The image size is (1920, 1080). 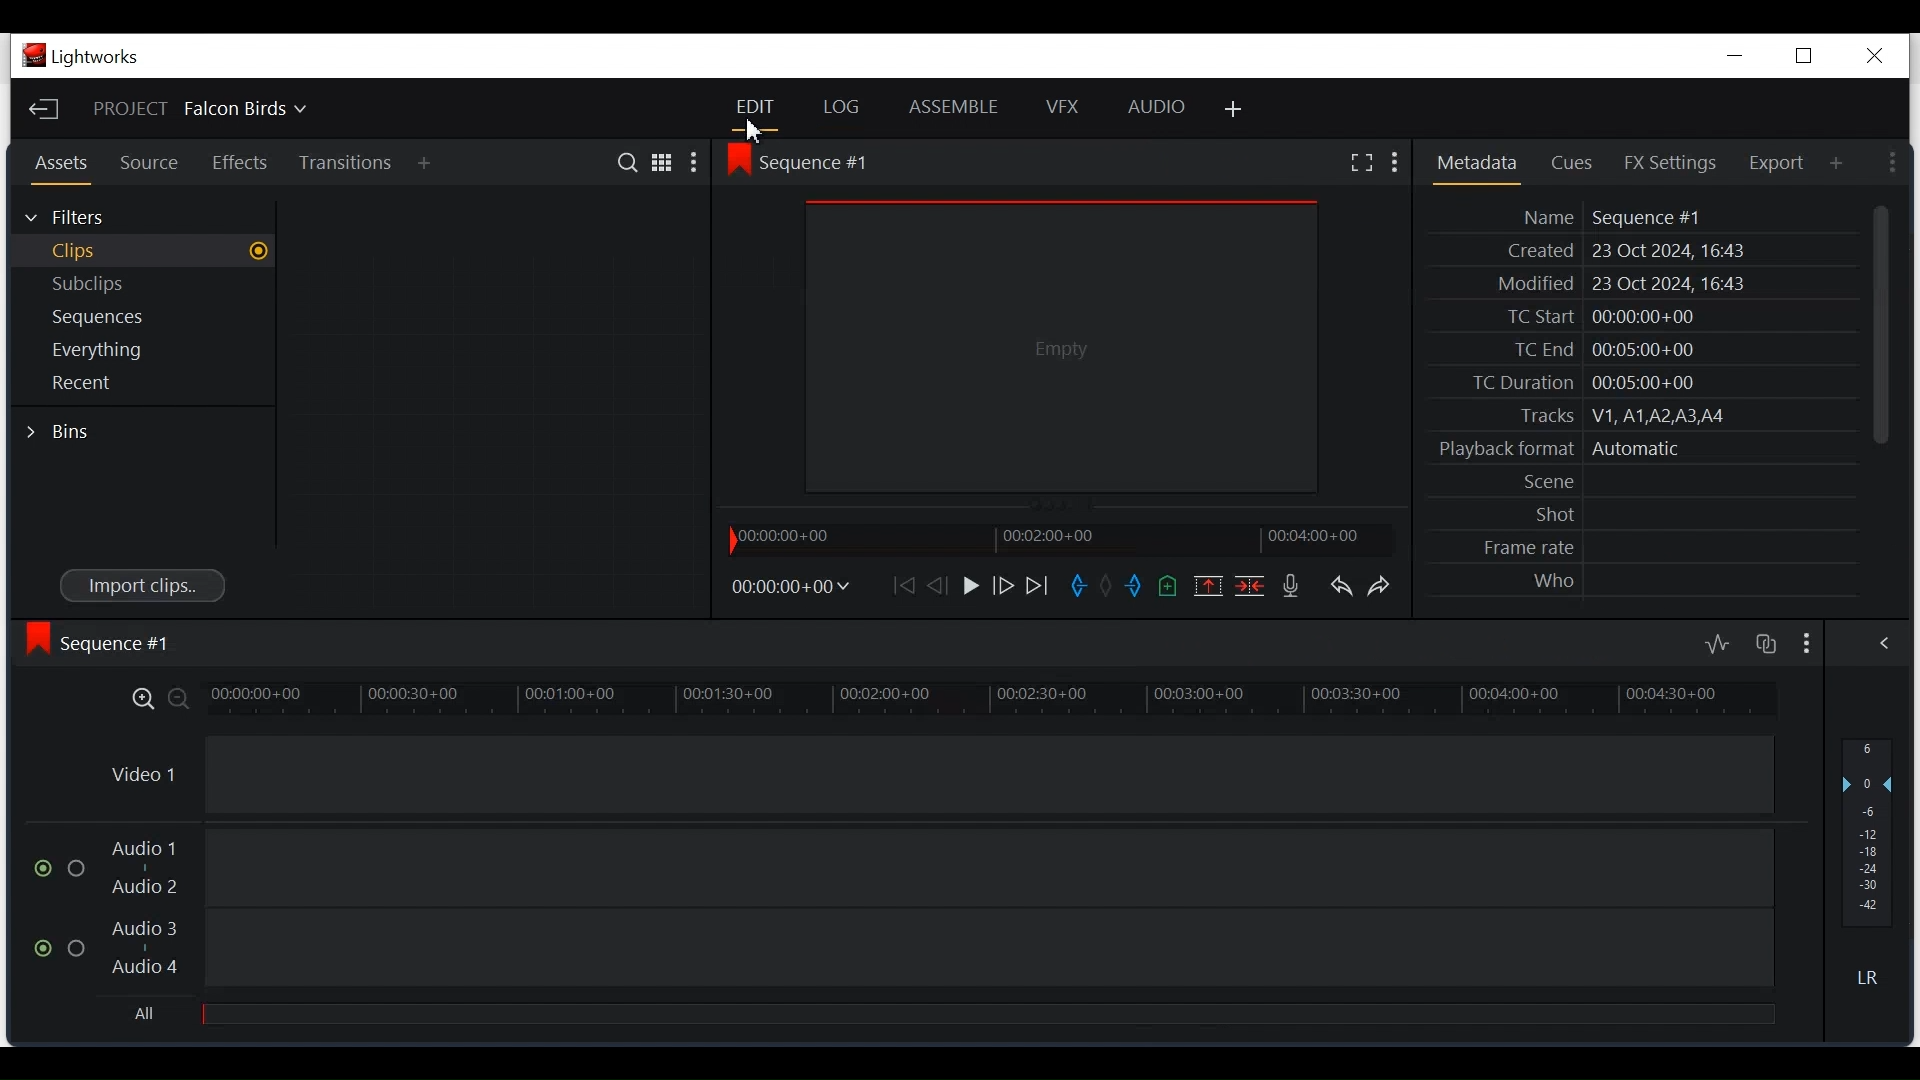 I want to click on Restore, so click(x=1803, y=55).